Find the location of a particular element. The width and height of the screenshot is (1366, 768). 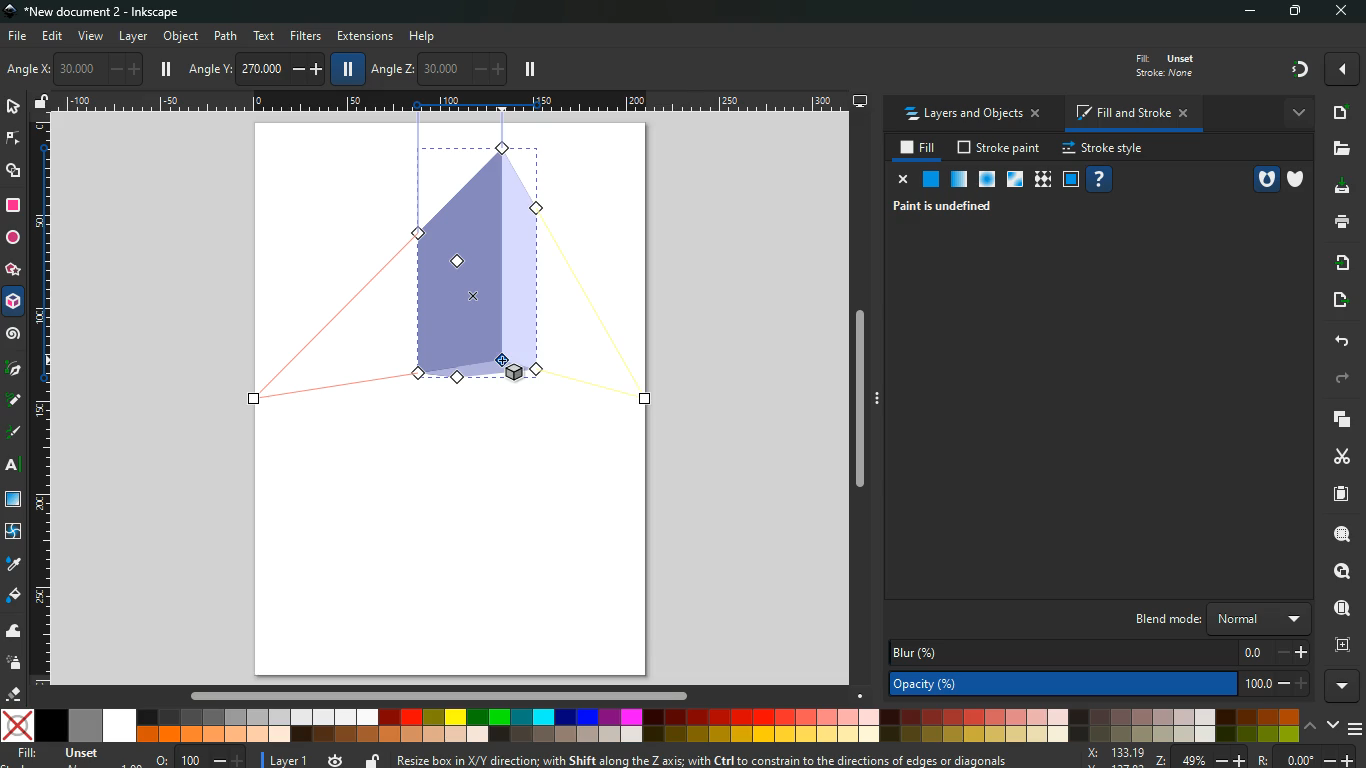

object is located at coordinates (183, 38).